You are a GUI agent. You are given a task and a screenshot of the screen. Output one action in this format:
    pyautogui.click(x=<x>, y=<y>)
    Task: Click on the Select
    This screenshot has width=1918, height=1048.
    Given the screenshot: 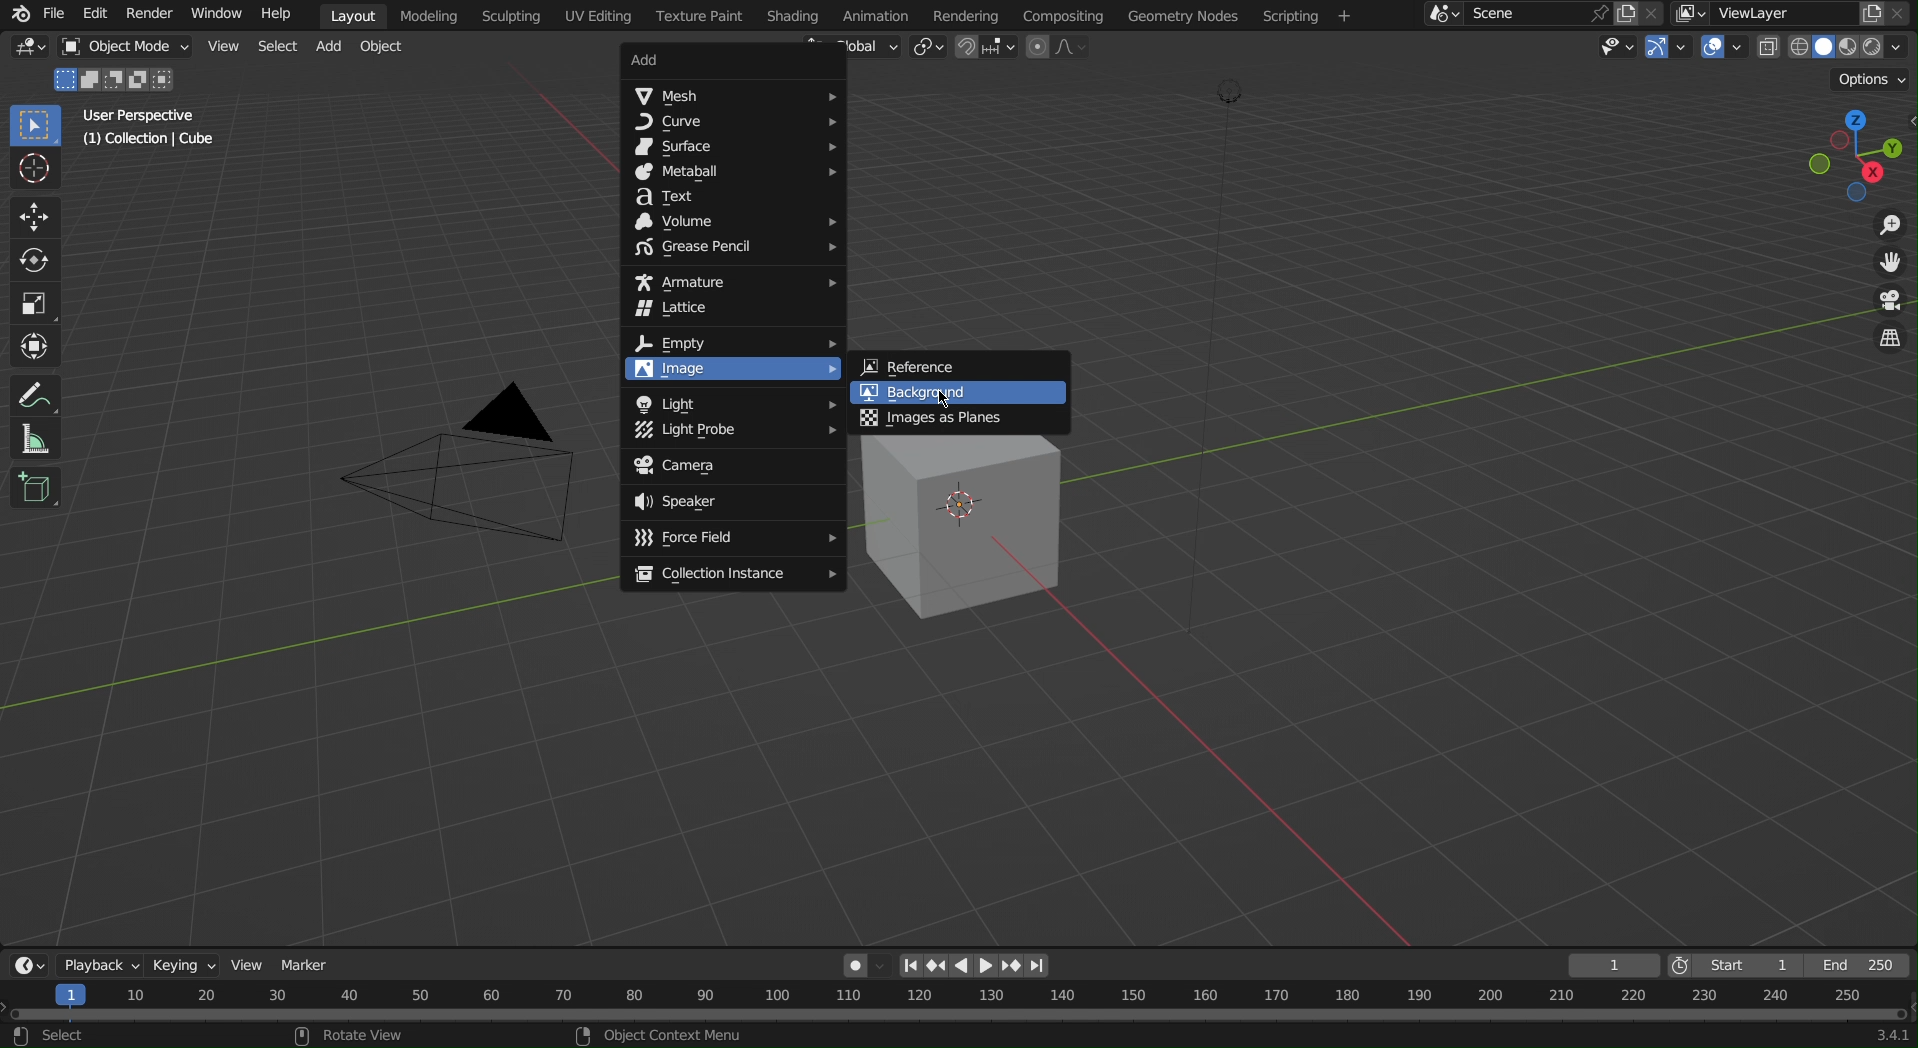 What is the action you would take?
    pyautogui.click(x=276, y=48)
    